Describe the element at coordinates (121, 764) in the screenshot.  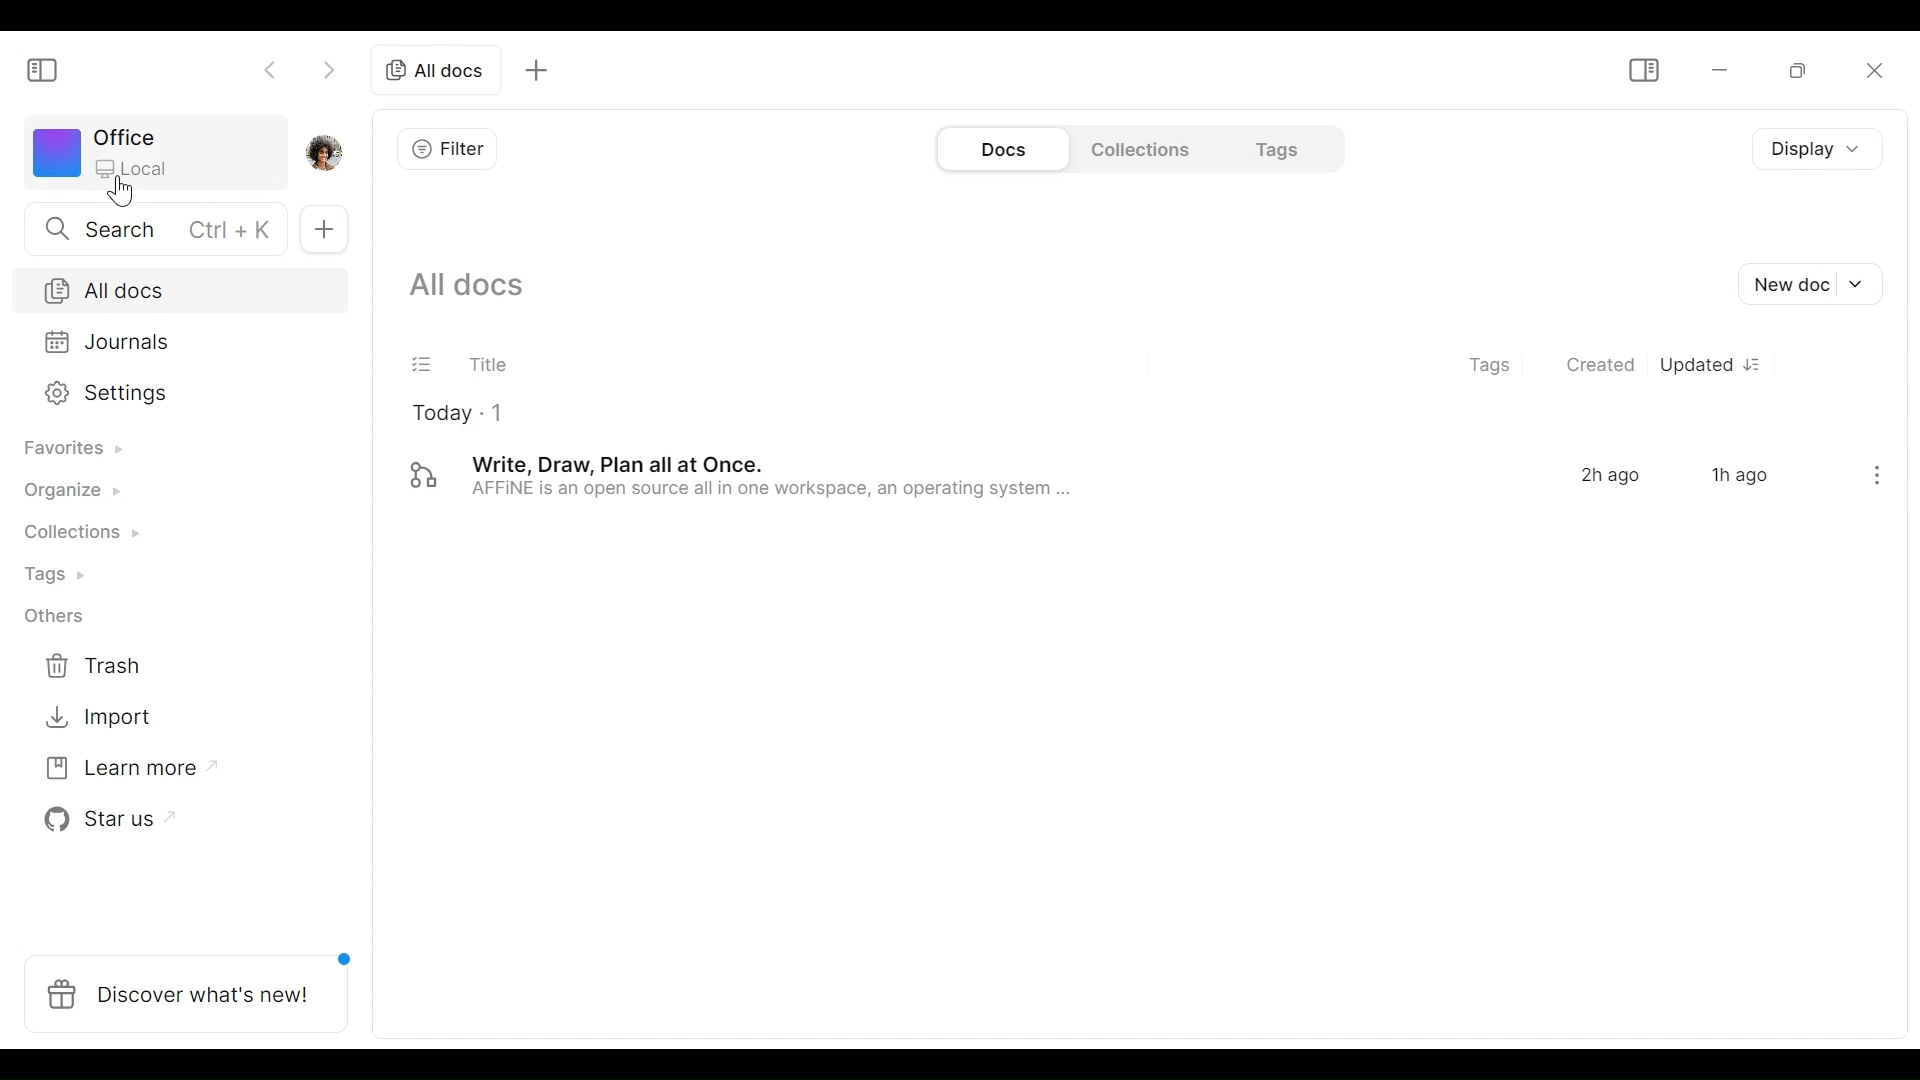
I see `Learn more` at that location.